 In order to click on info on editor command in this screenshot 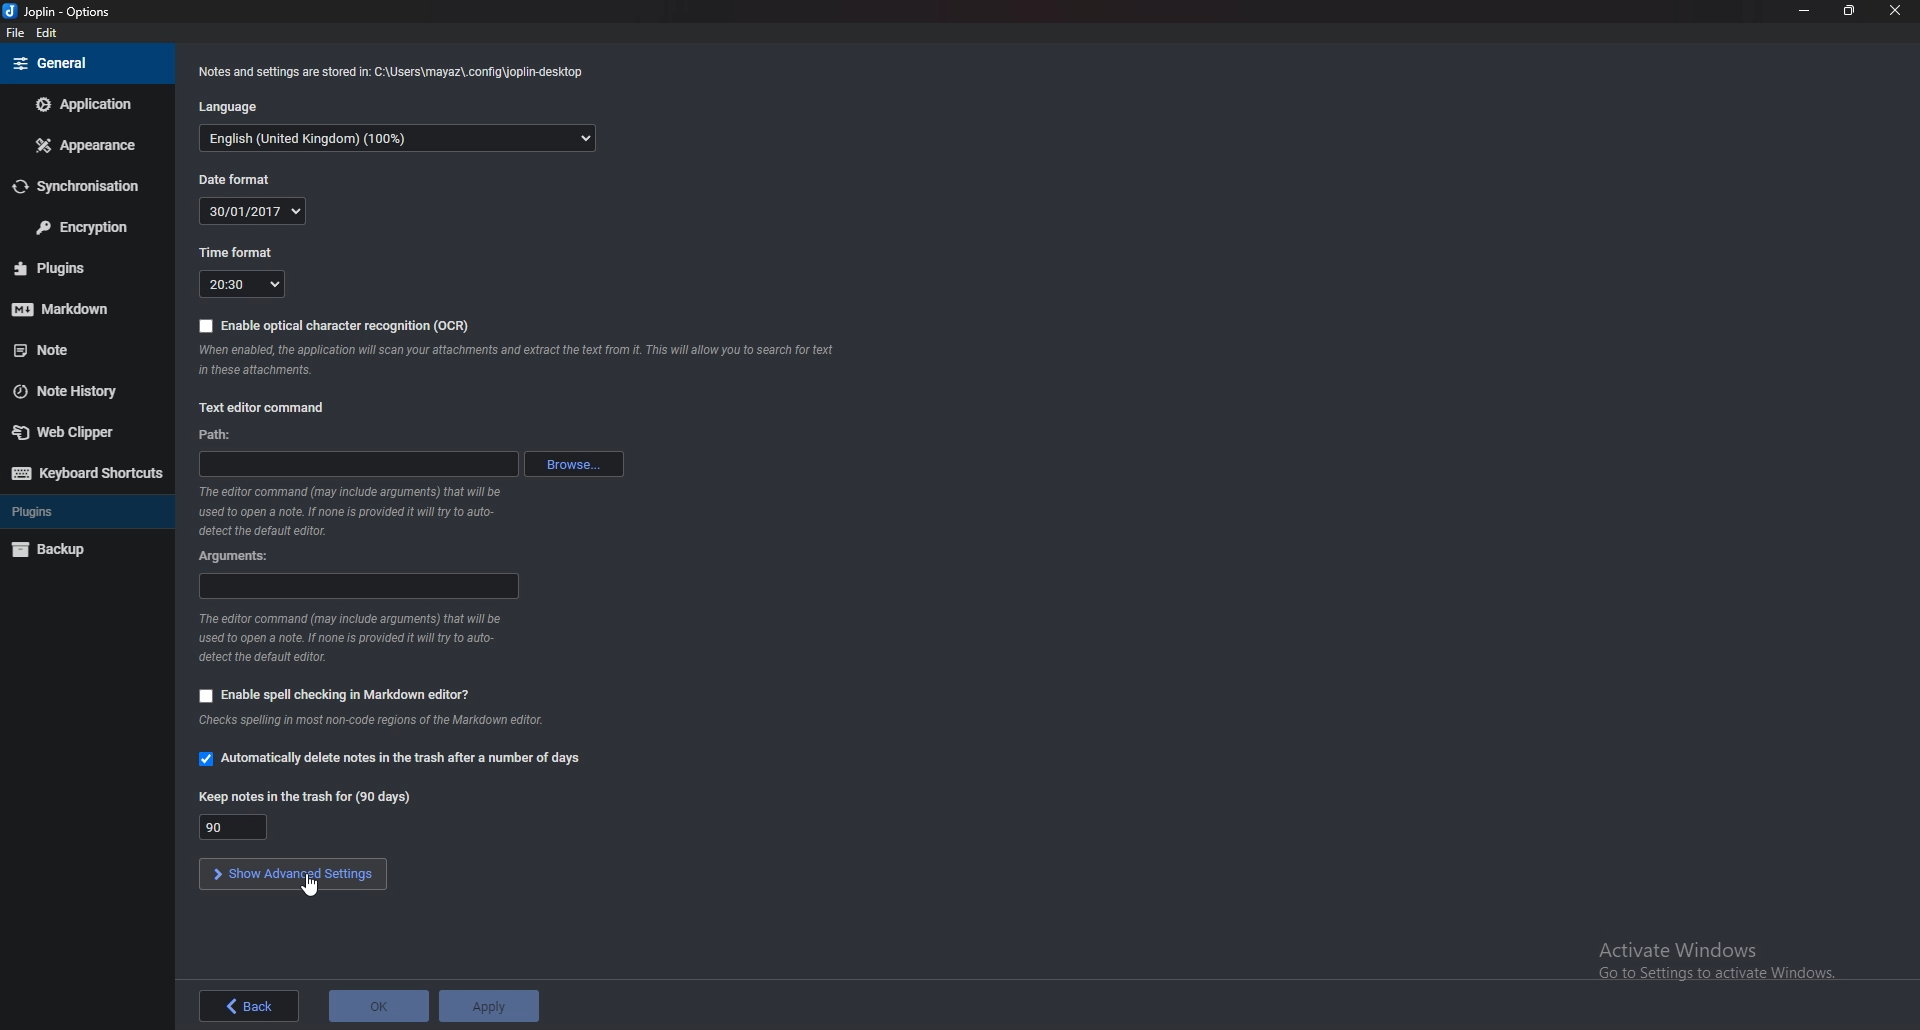, I will do `click(349, 513)`.